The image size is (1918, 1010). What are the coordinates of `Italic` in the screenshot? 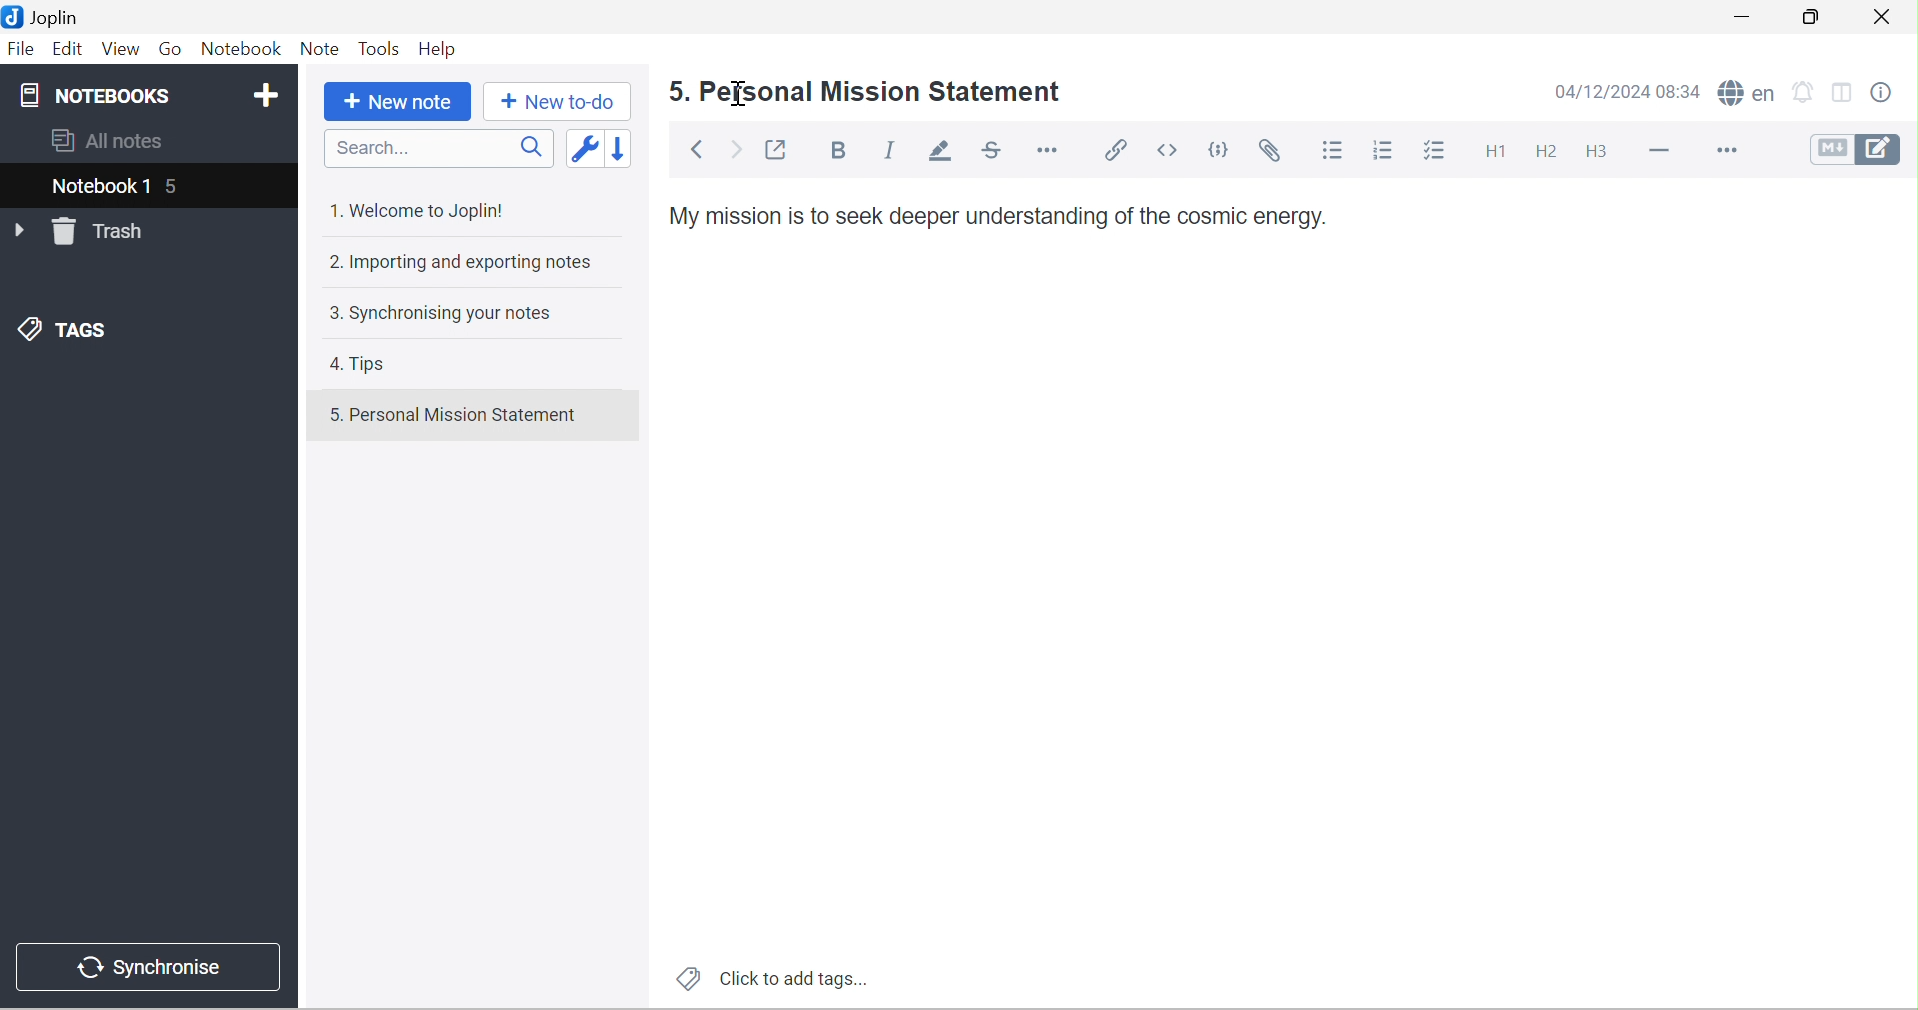 It's located at (894, 149).